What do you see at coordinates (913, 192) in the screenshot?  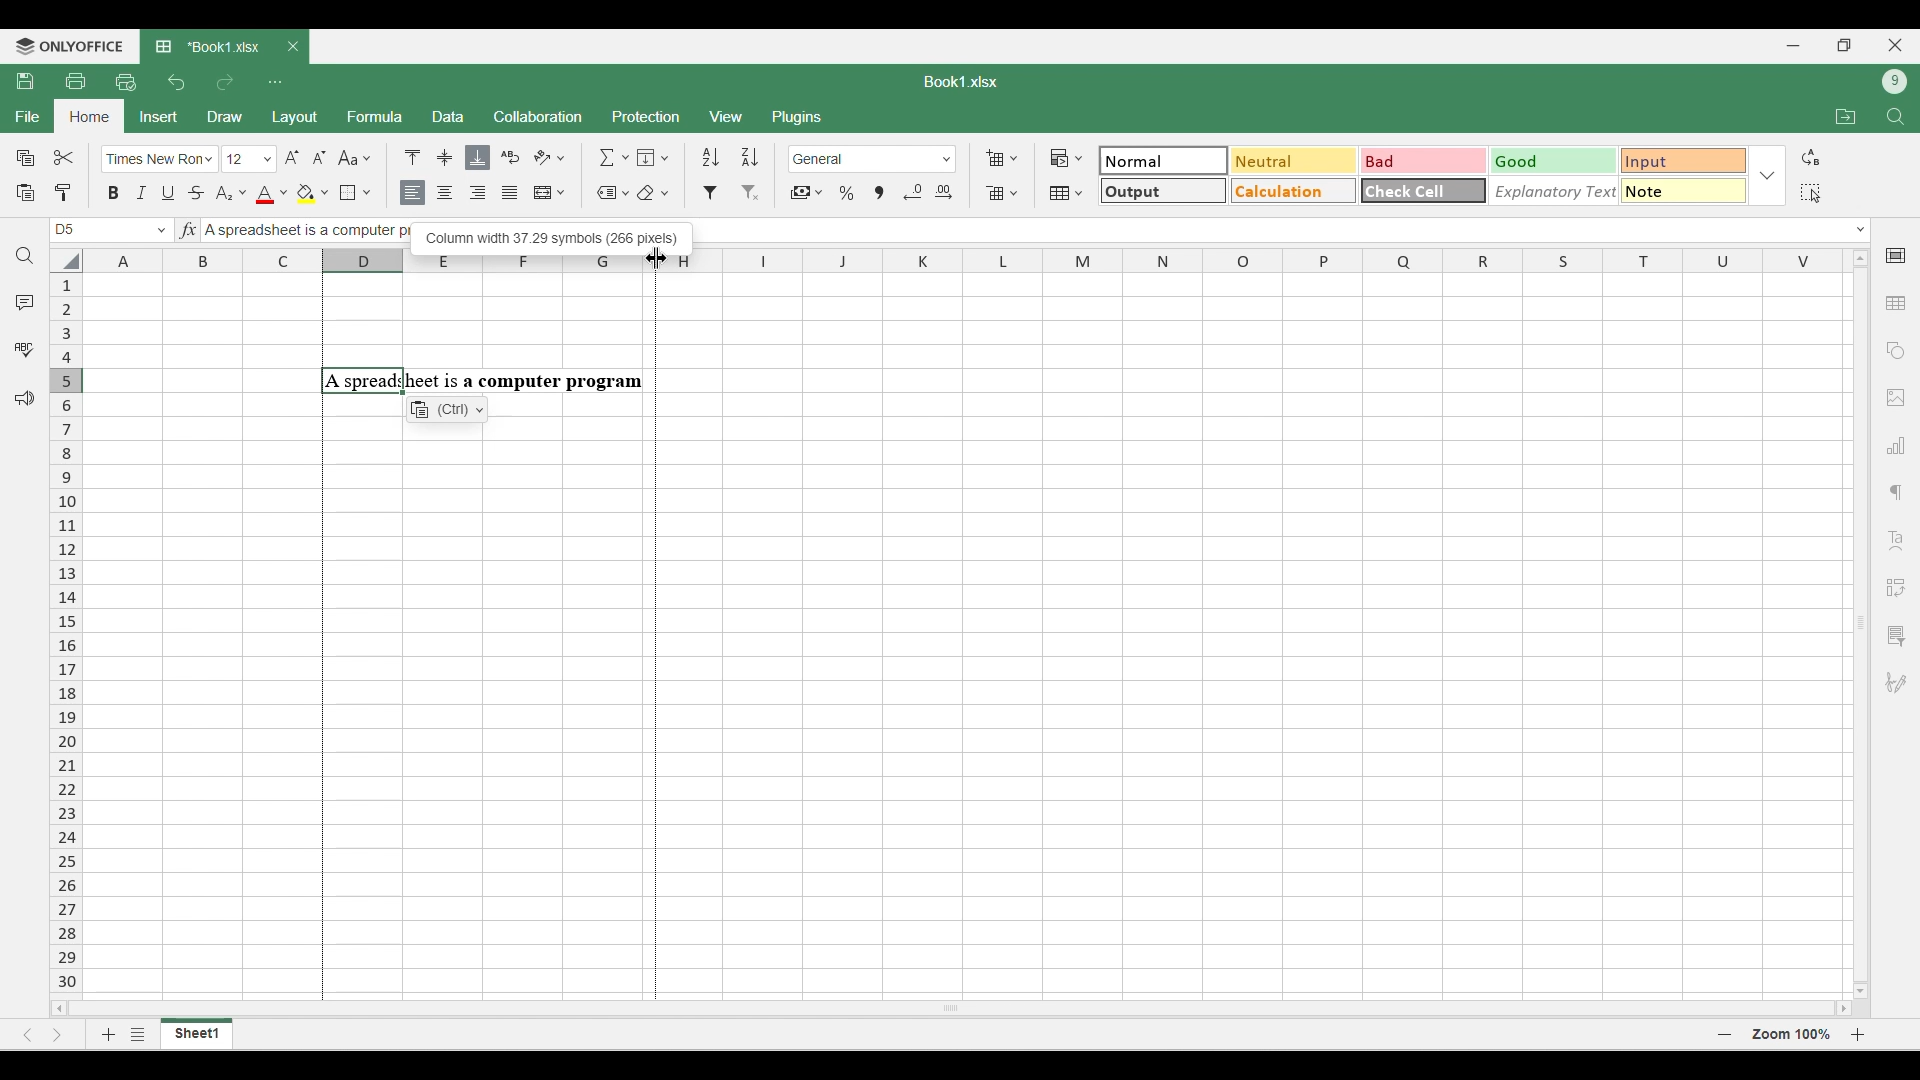 I see `Decrease decimal` at bounding box center [913, 192].